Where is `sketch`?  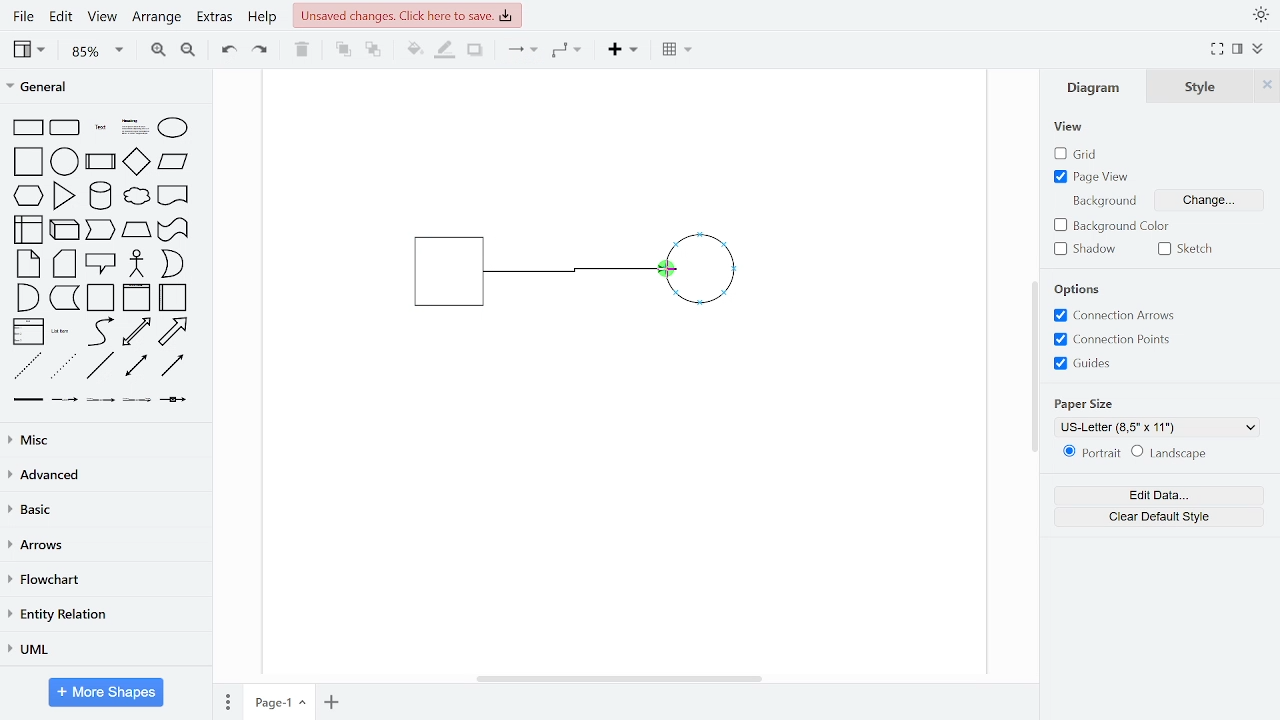
sketch is located at coordinates (1190, 249).